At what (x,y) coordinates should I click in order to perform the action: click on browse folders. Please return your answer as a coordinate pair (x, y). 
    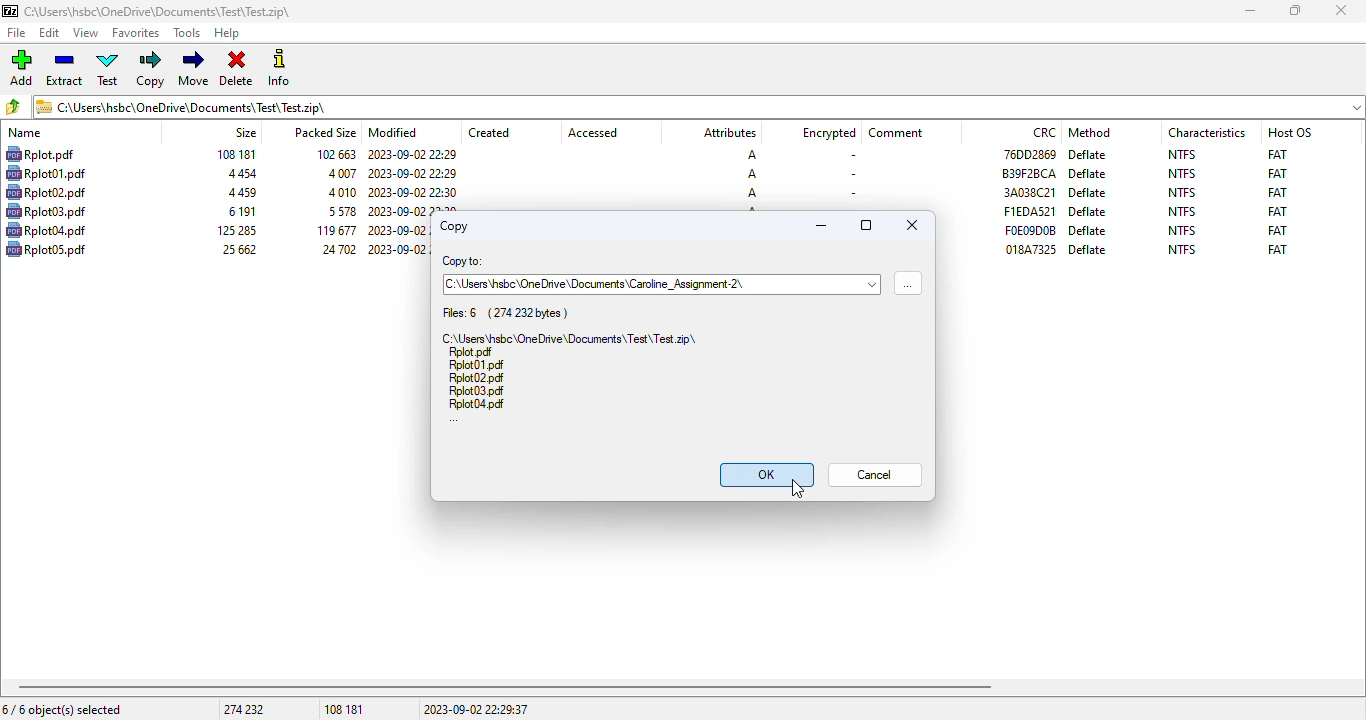
    Looking at the image, I should click on (14, 107).